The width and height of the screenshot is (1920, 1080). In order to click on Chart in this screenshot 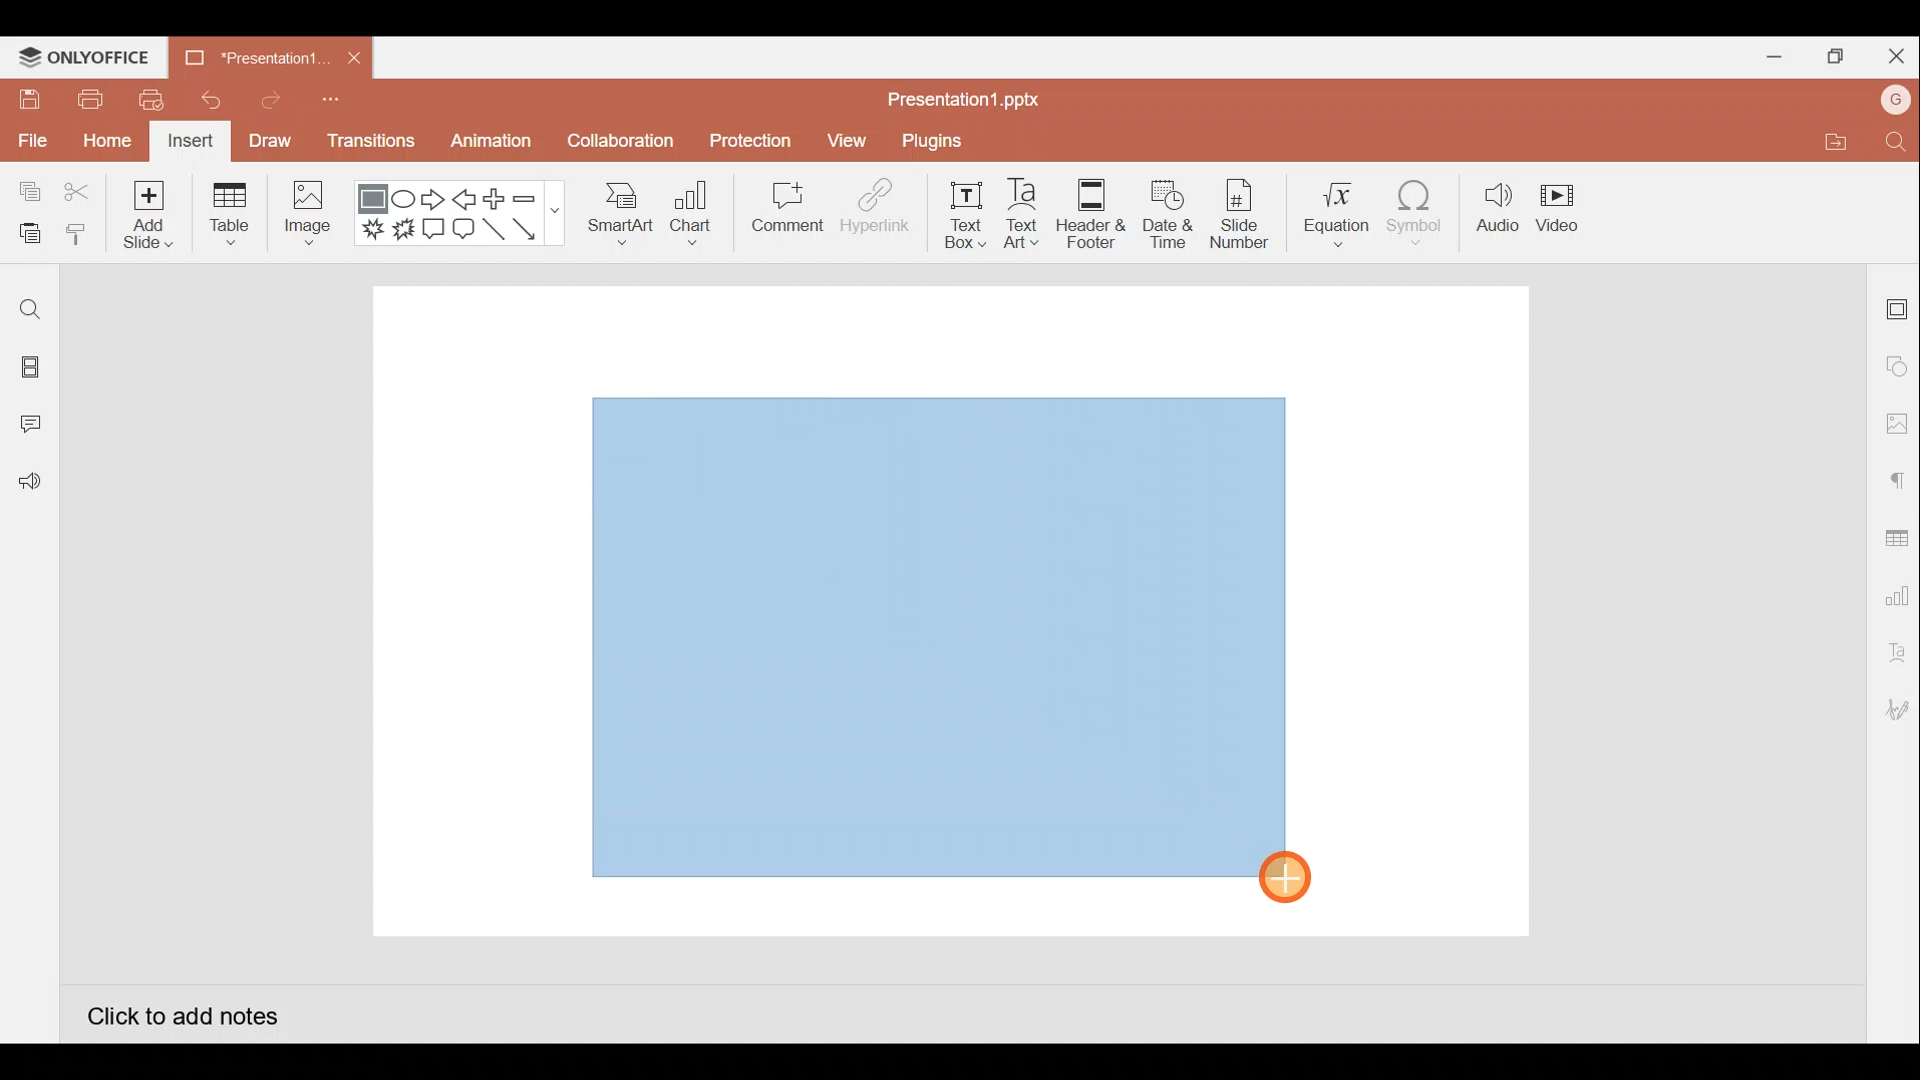, I will do `click(692, 211)`.